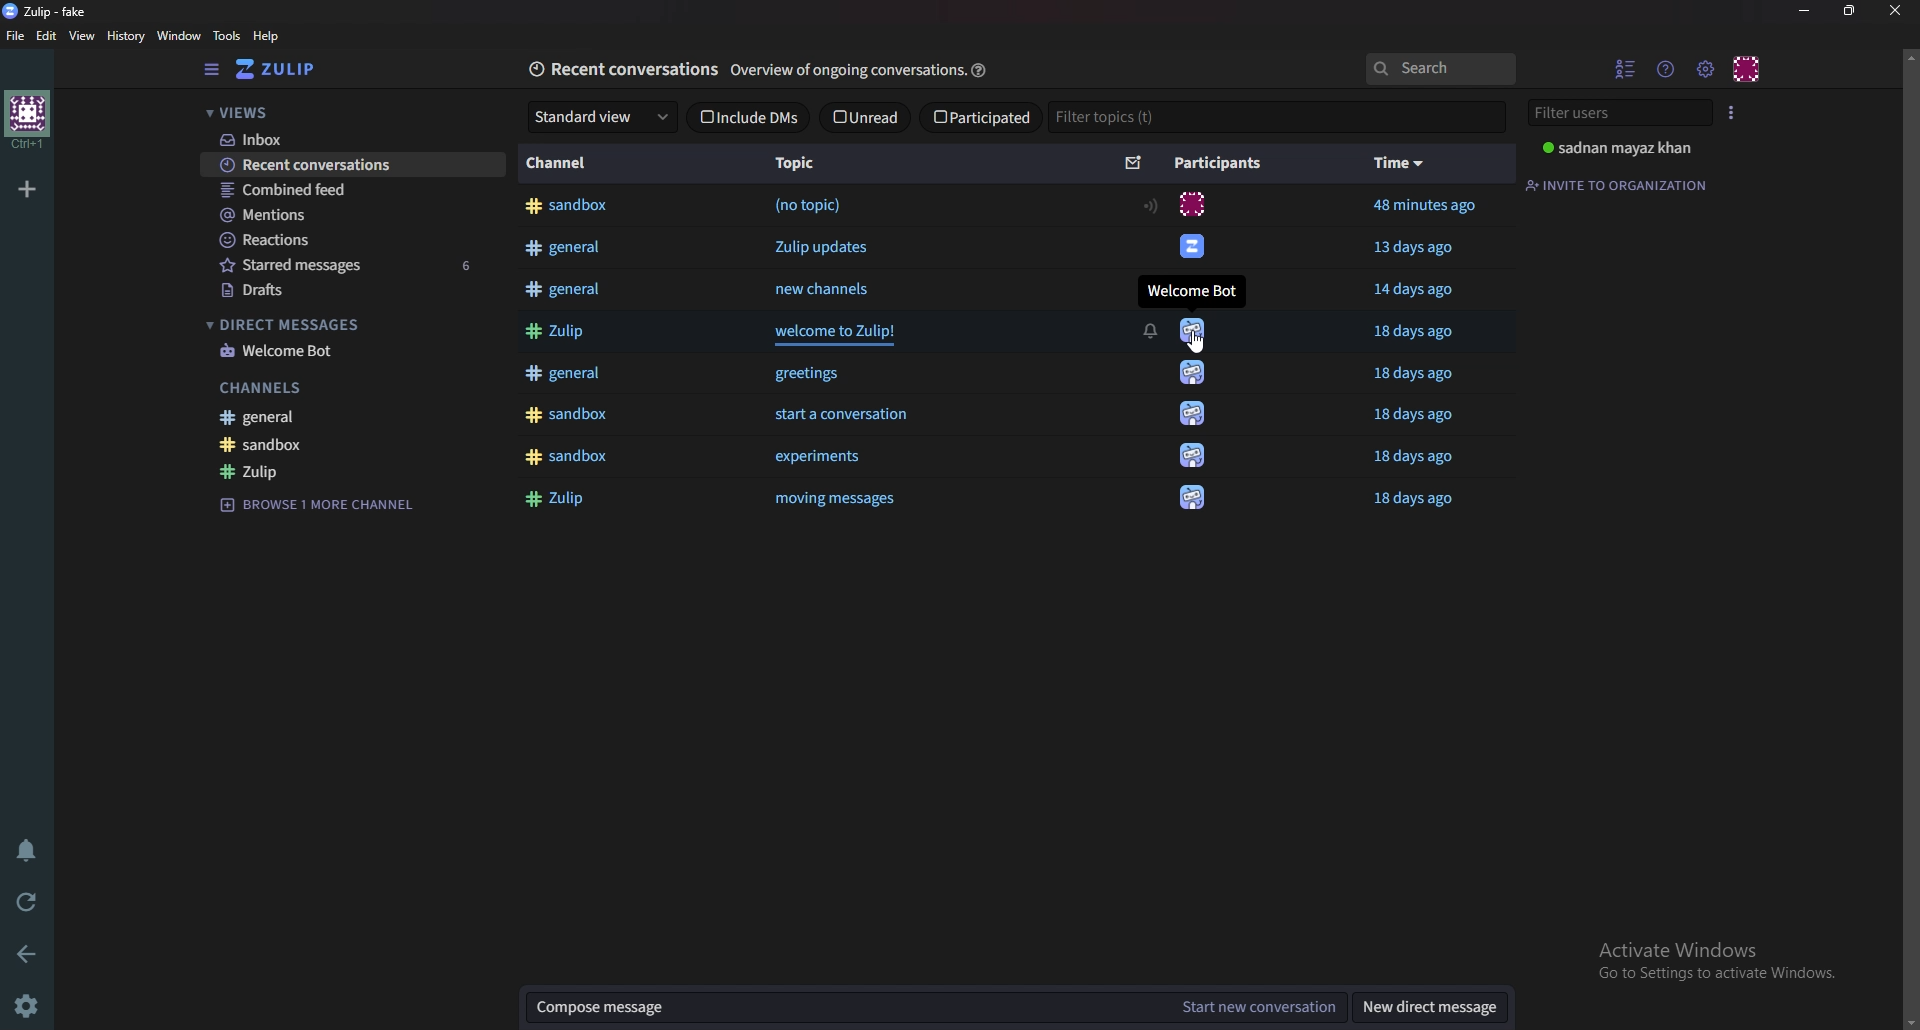 The height and width of the screenshot is (1030, 1920). I want to click on Hide sidebar, so click(209, 70).